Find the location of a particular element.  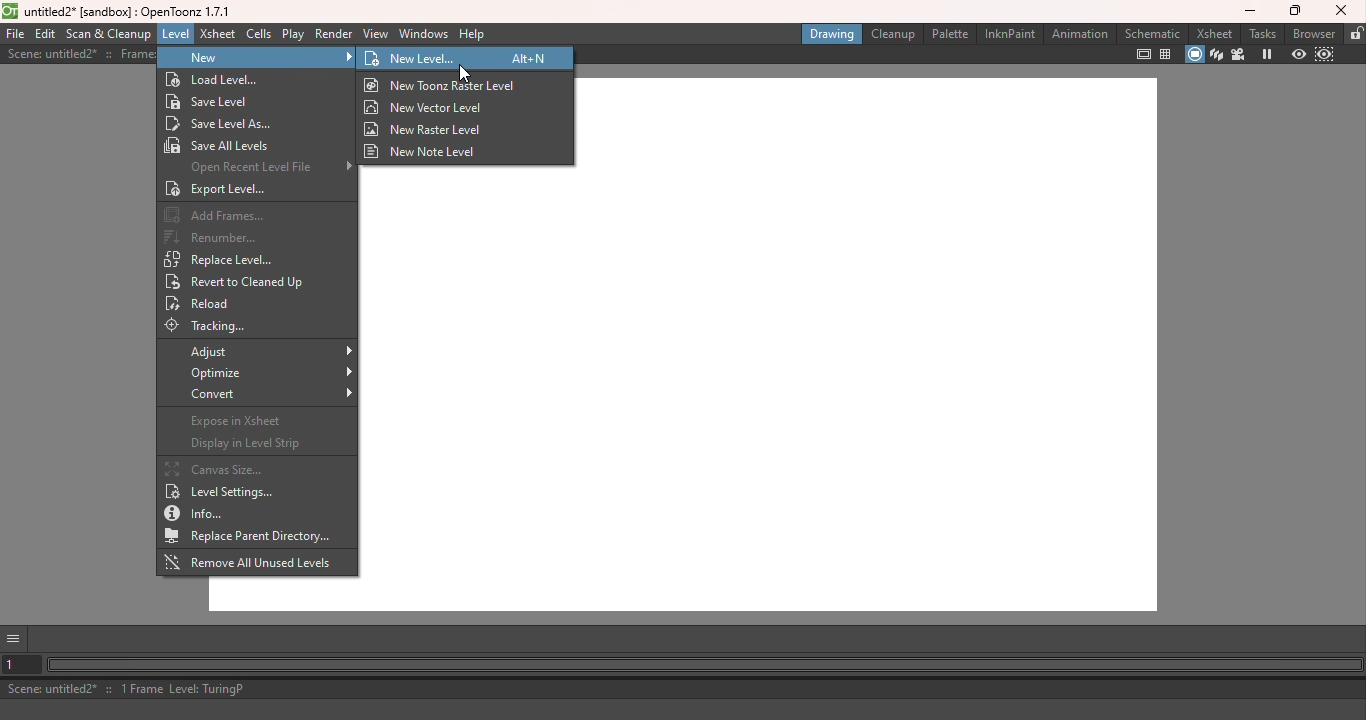

Close is located at coordinates (1340, 10).